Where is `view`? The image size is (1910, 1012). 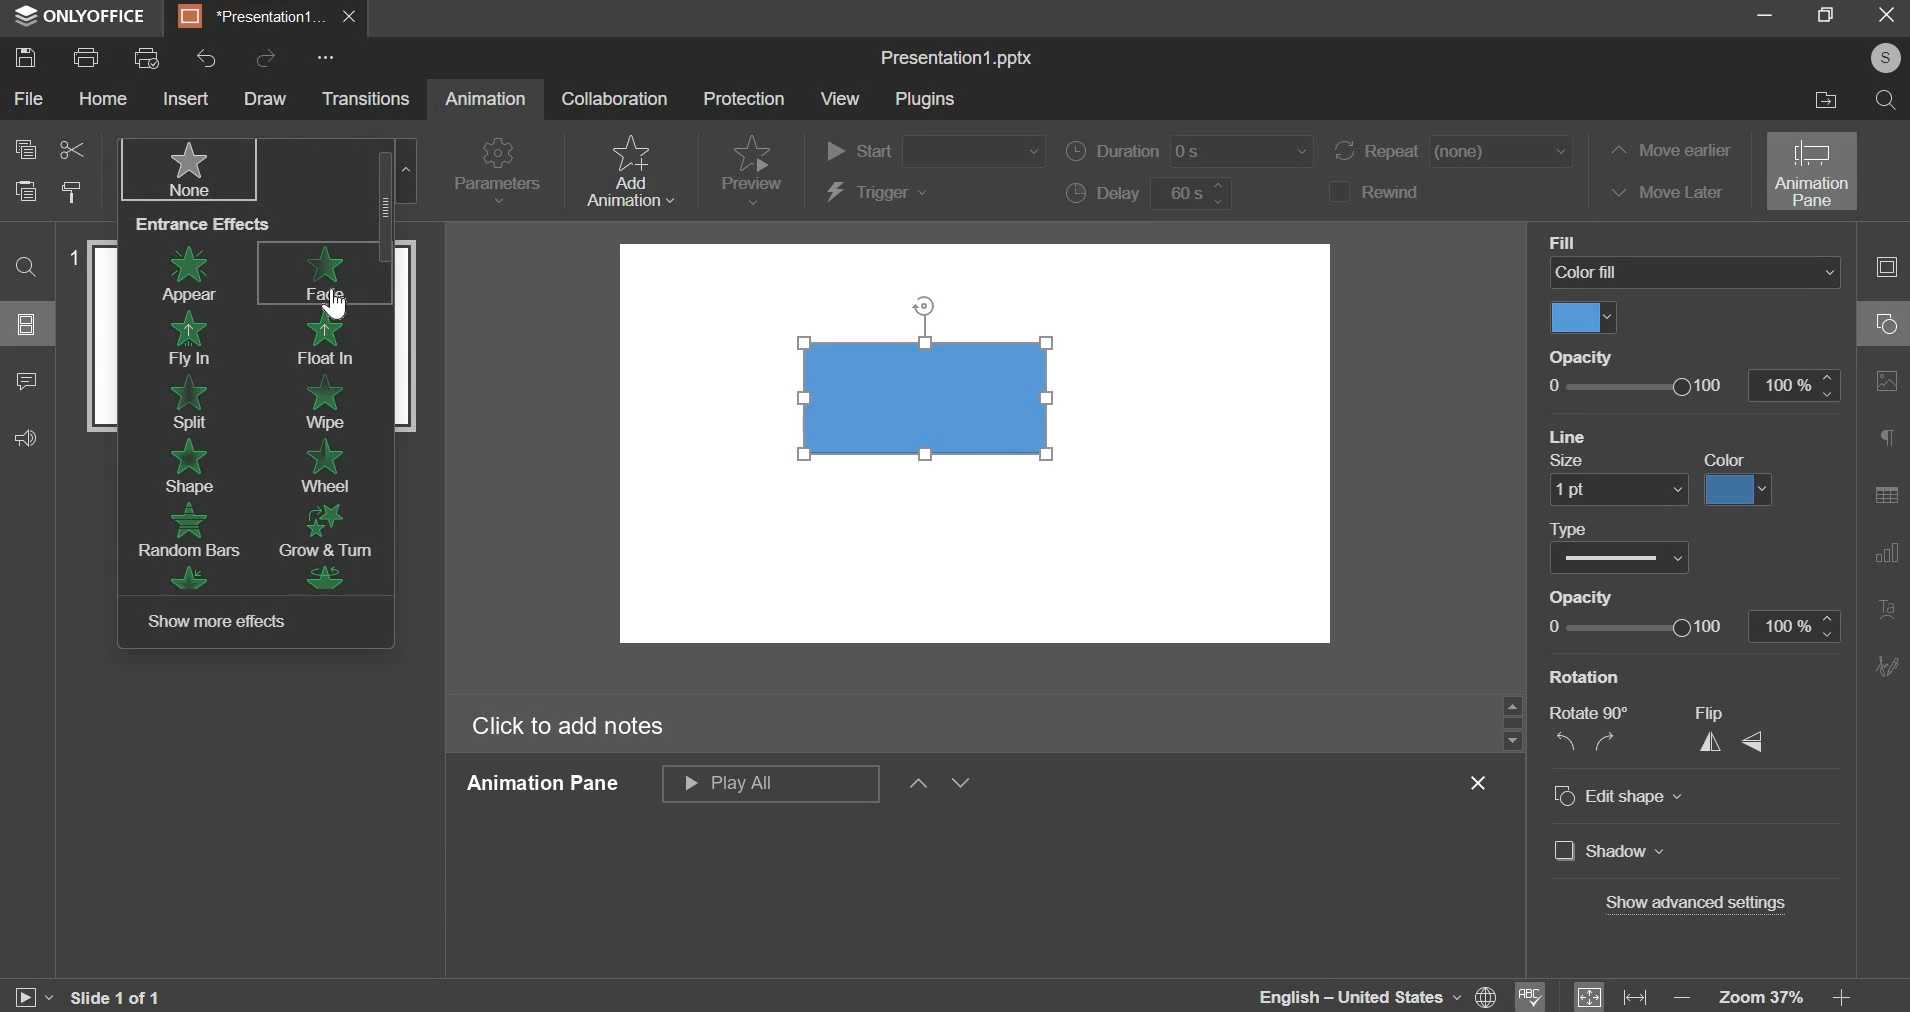
view is located at coordinates (842, 100).